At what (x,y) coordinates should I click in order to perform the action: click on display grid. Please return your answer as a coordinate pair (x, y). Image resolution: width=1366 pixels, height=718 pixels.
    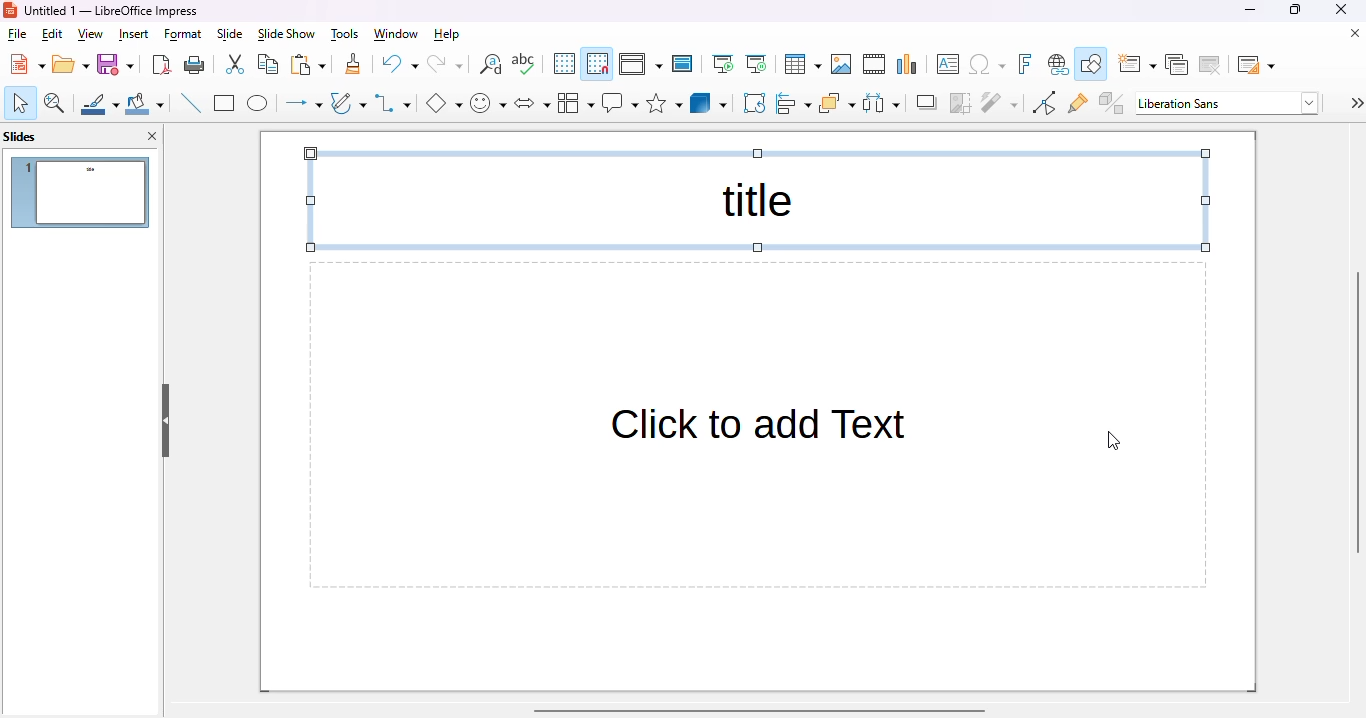
    Looking at the image, I should click on (564, 63).